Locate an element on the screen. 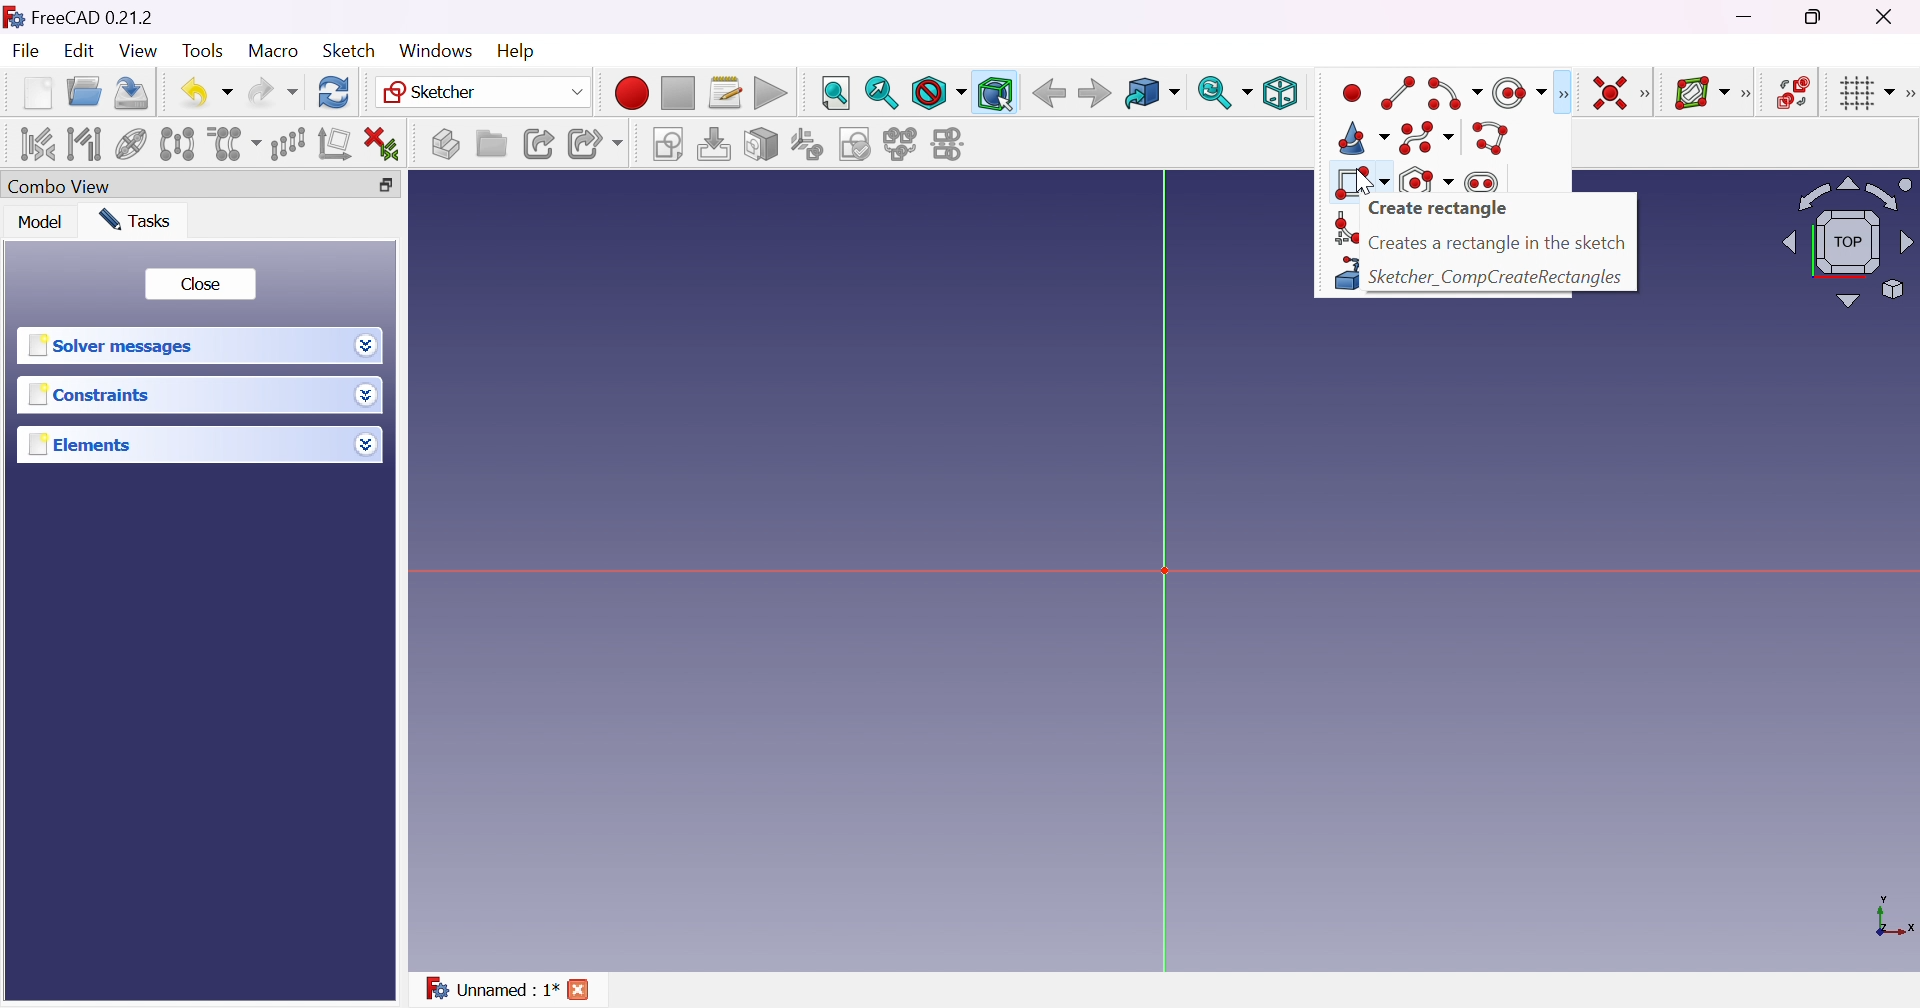  Make link is located at coordinates (542, 145).